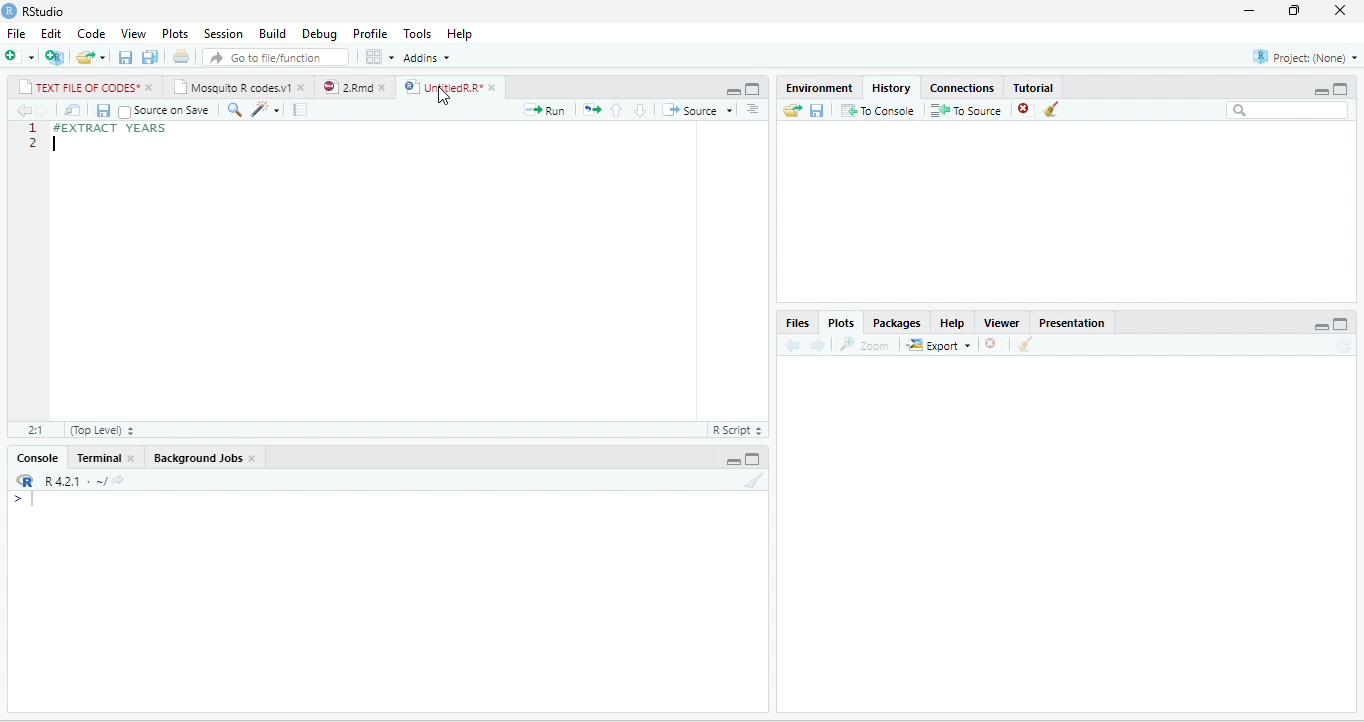 The height and width of the screenshot is (722, 1364). What do you see at coordinates (381, 57) in the screenshot?
I see `options` at bounding box center [381, 57].